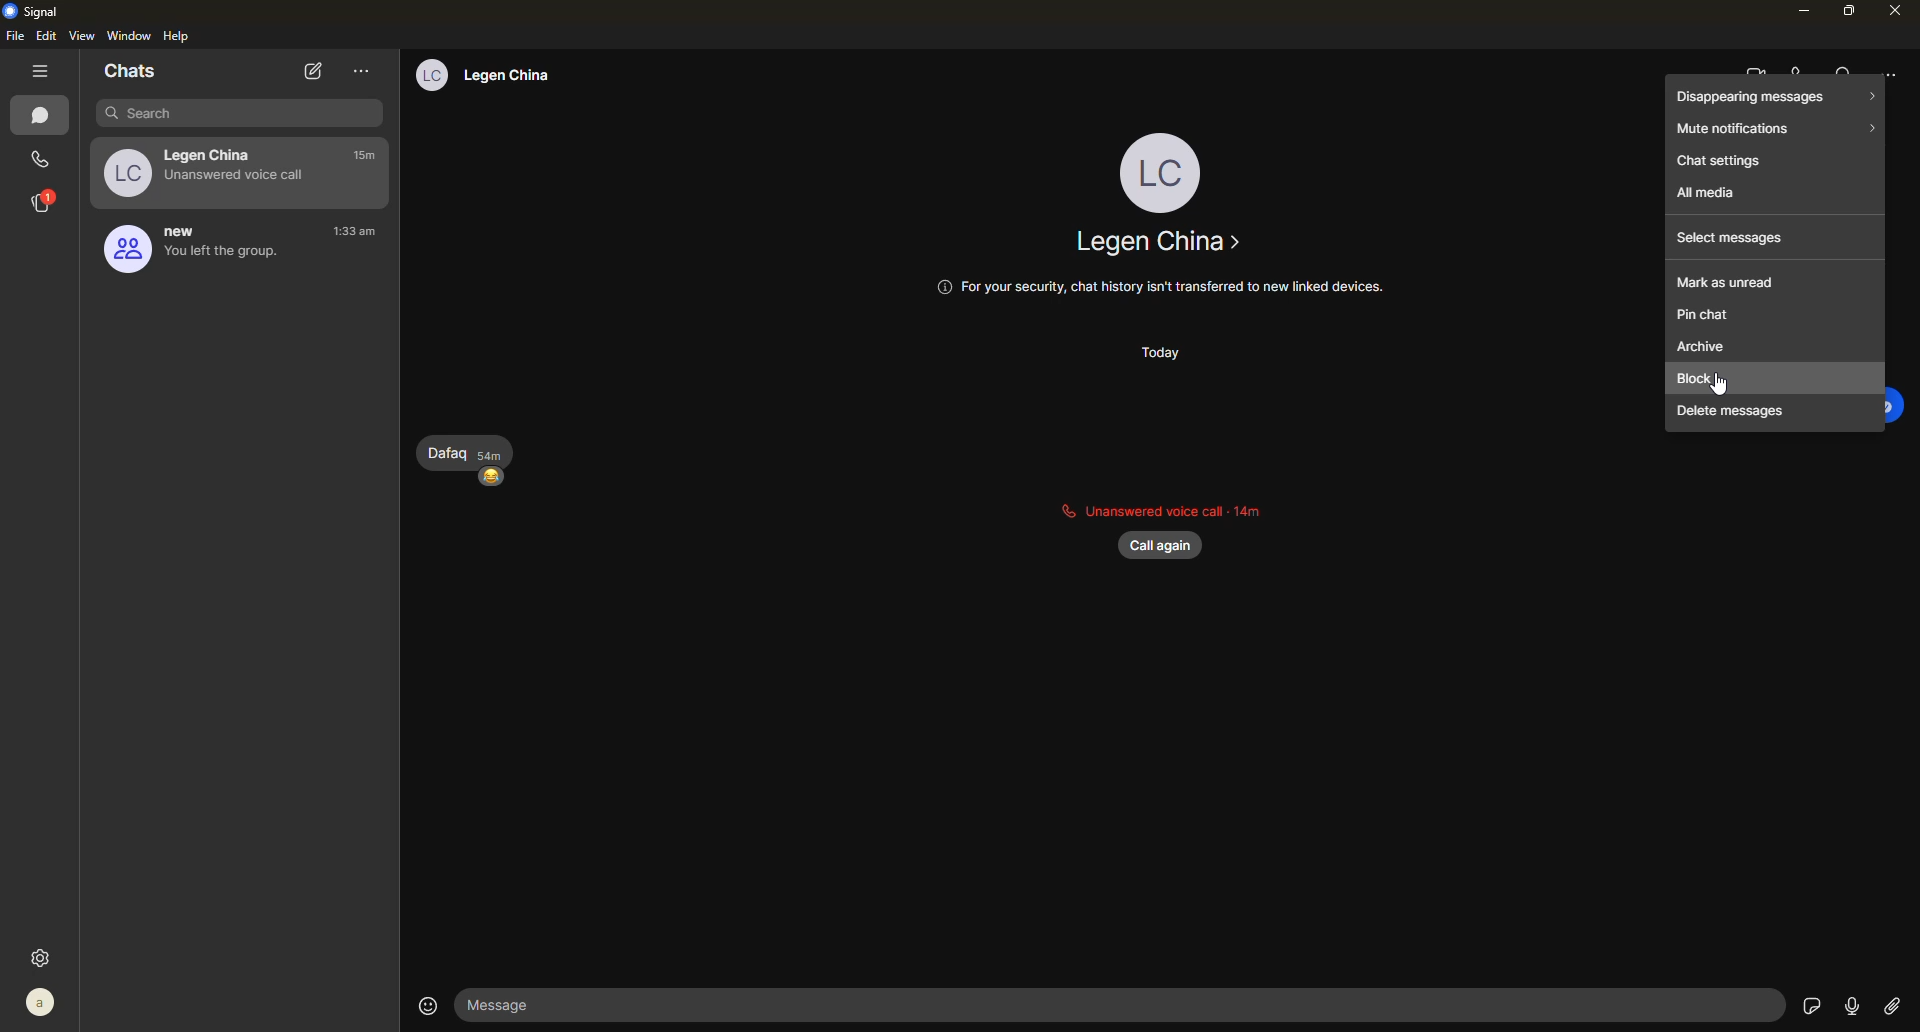  Describe the element at coordinates (427, 1009) in the screenshot. I see `emoji` at that location.